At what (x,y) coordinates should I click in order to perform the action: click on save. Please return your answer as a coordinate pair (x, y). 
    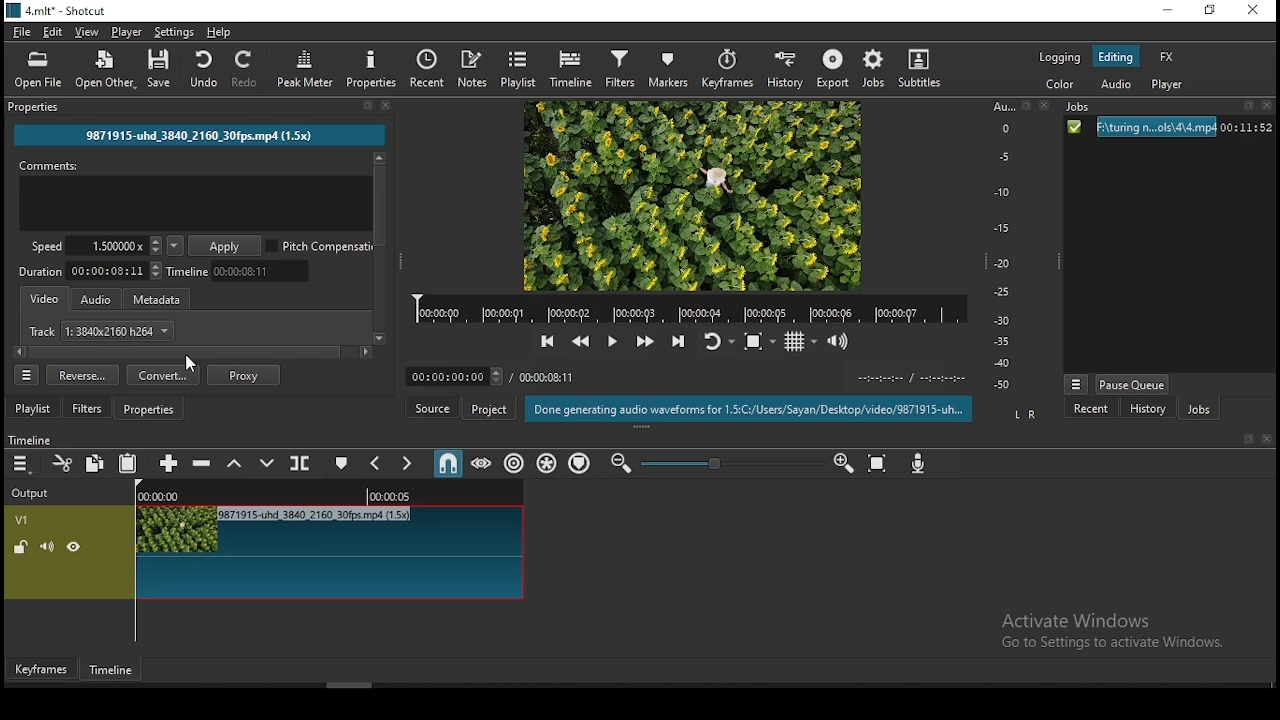
    Looking at the image, I should click on (161, 70).